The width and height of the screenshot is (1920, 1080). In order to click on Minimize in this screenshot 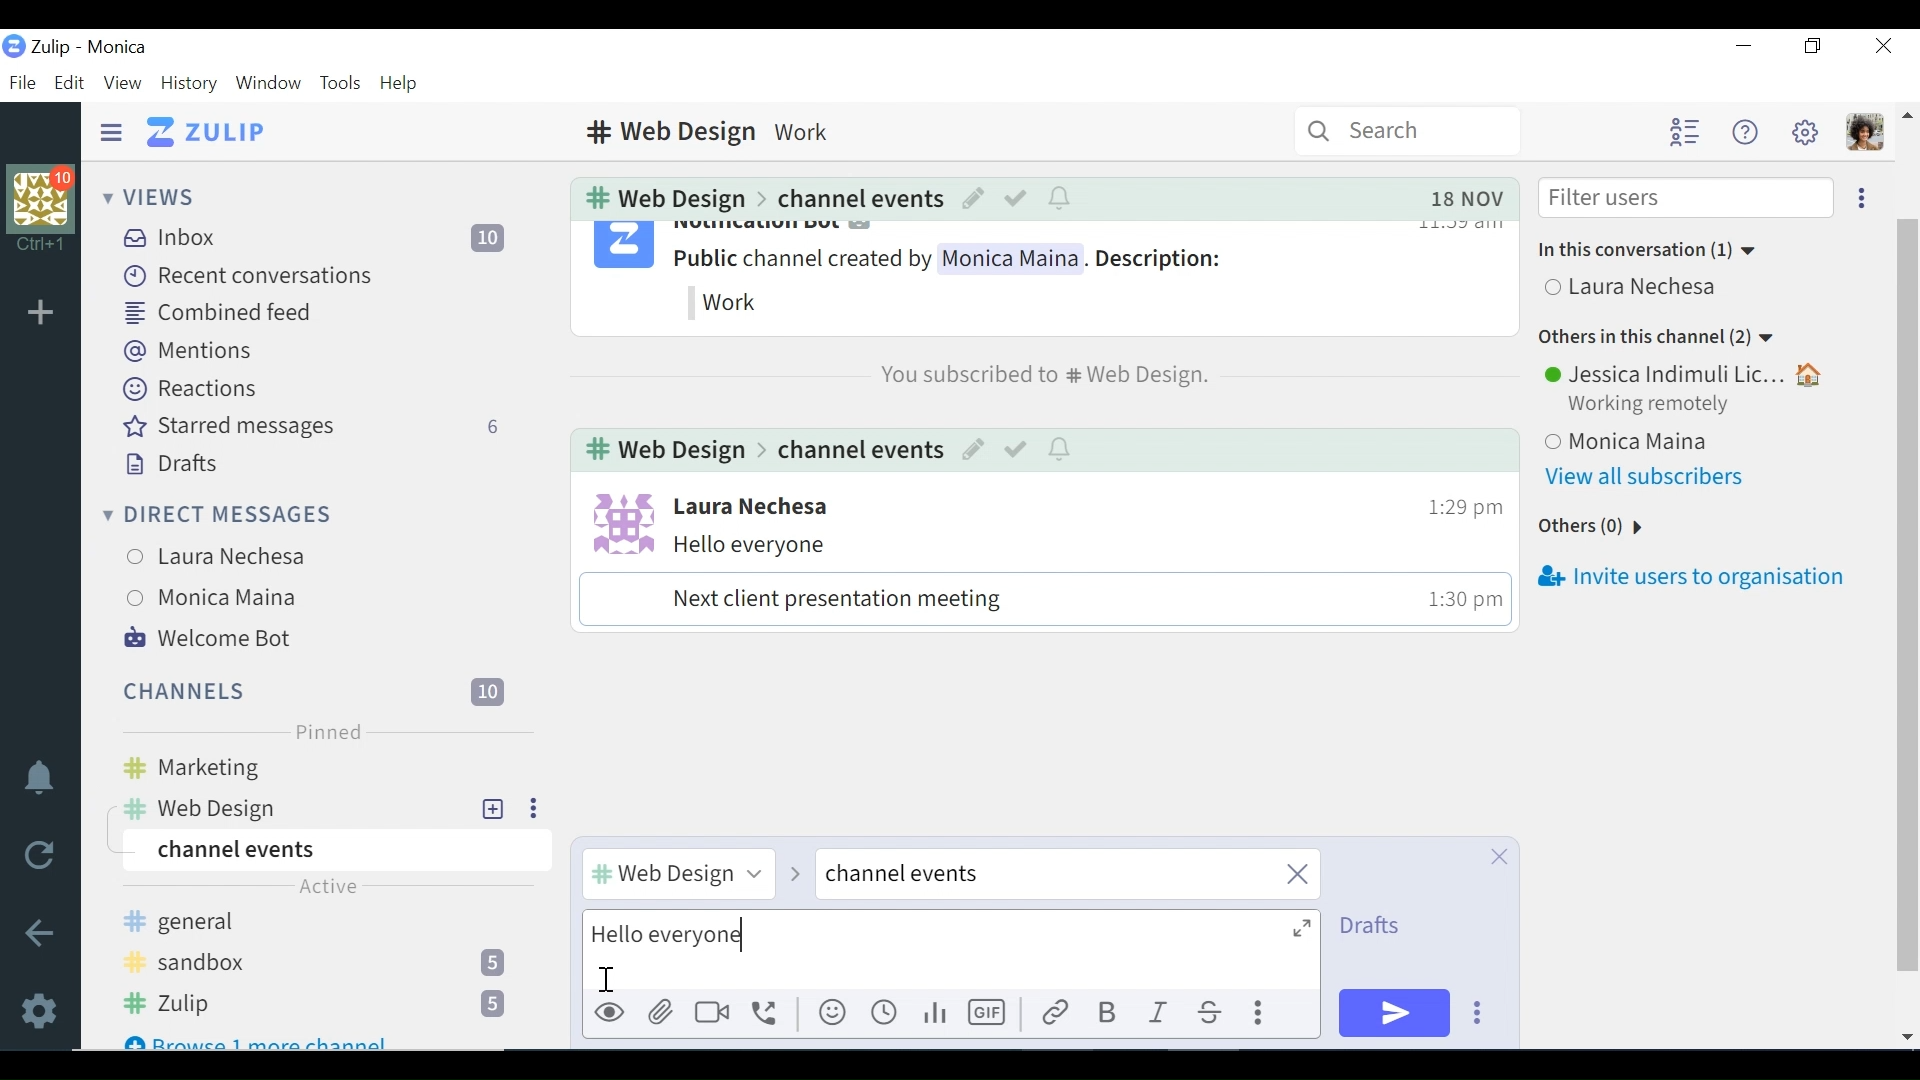, I will do `click(1743, 47)`.